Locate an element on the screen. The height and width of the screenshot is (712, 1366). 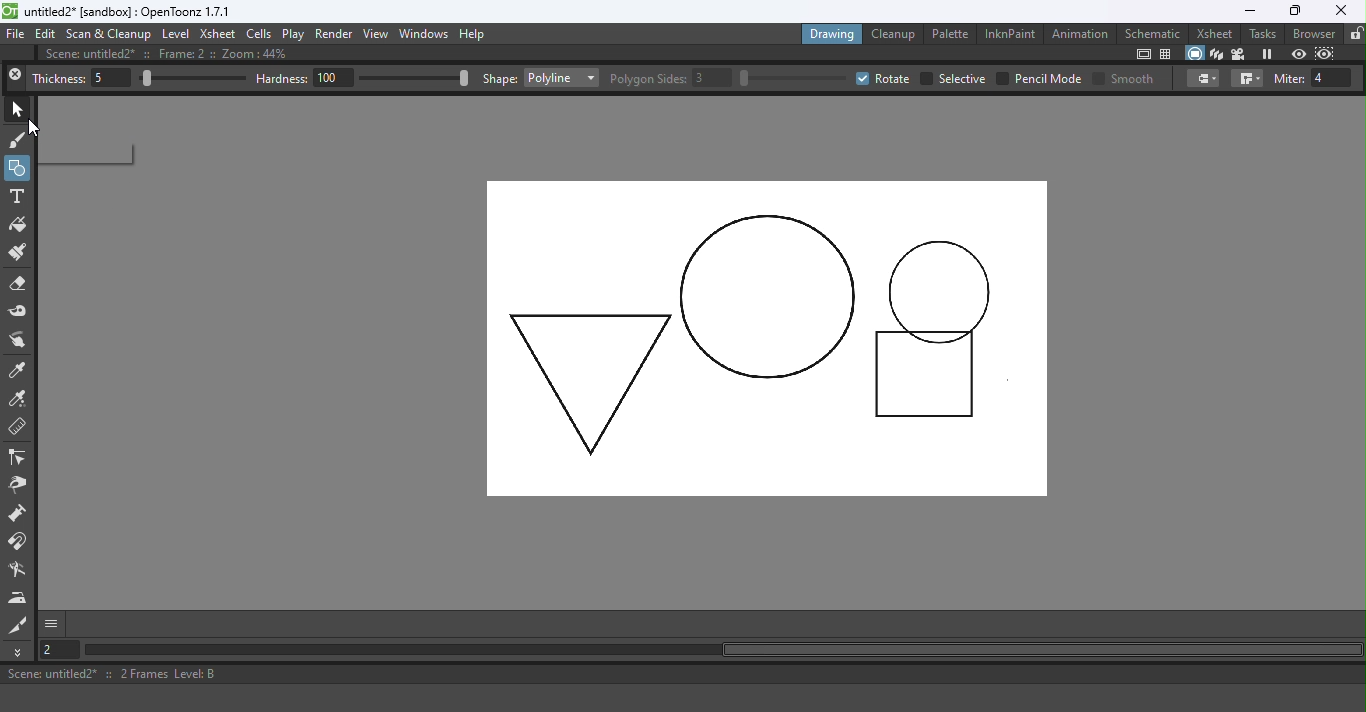
Help is located at coordinates (481, 33).